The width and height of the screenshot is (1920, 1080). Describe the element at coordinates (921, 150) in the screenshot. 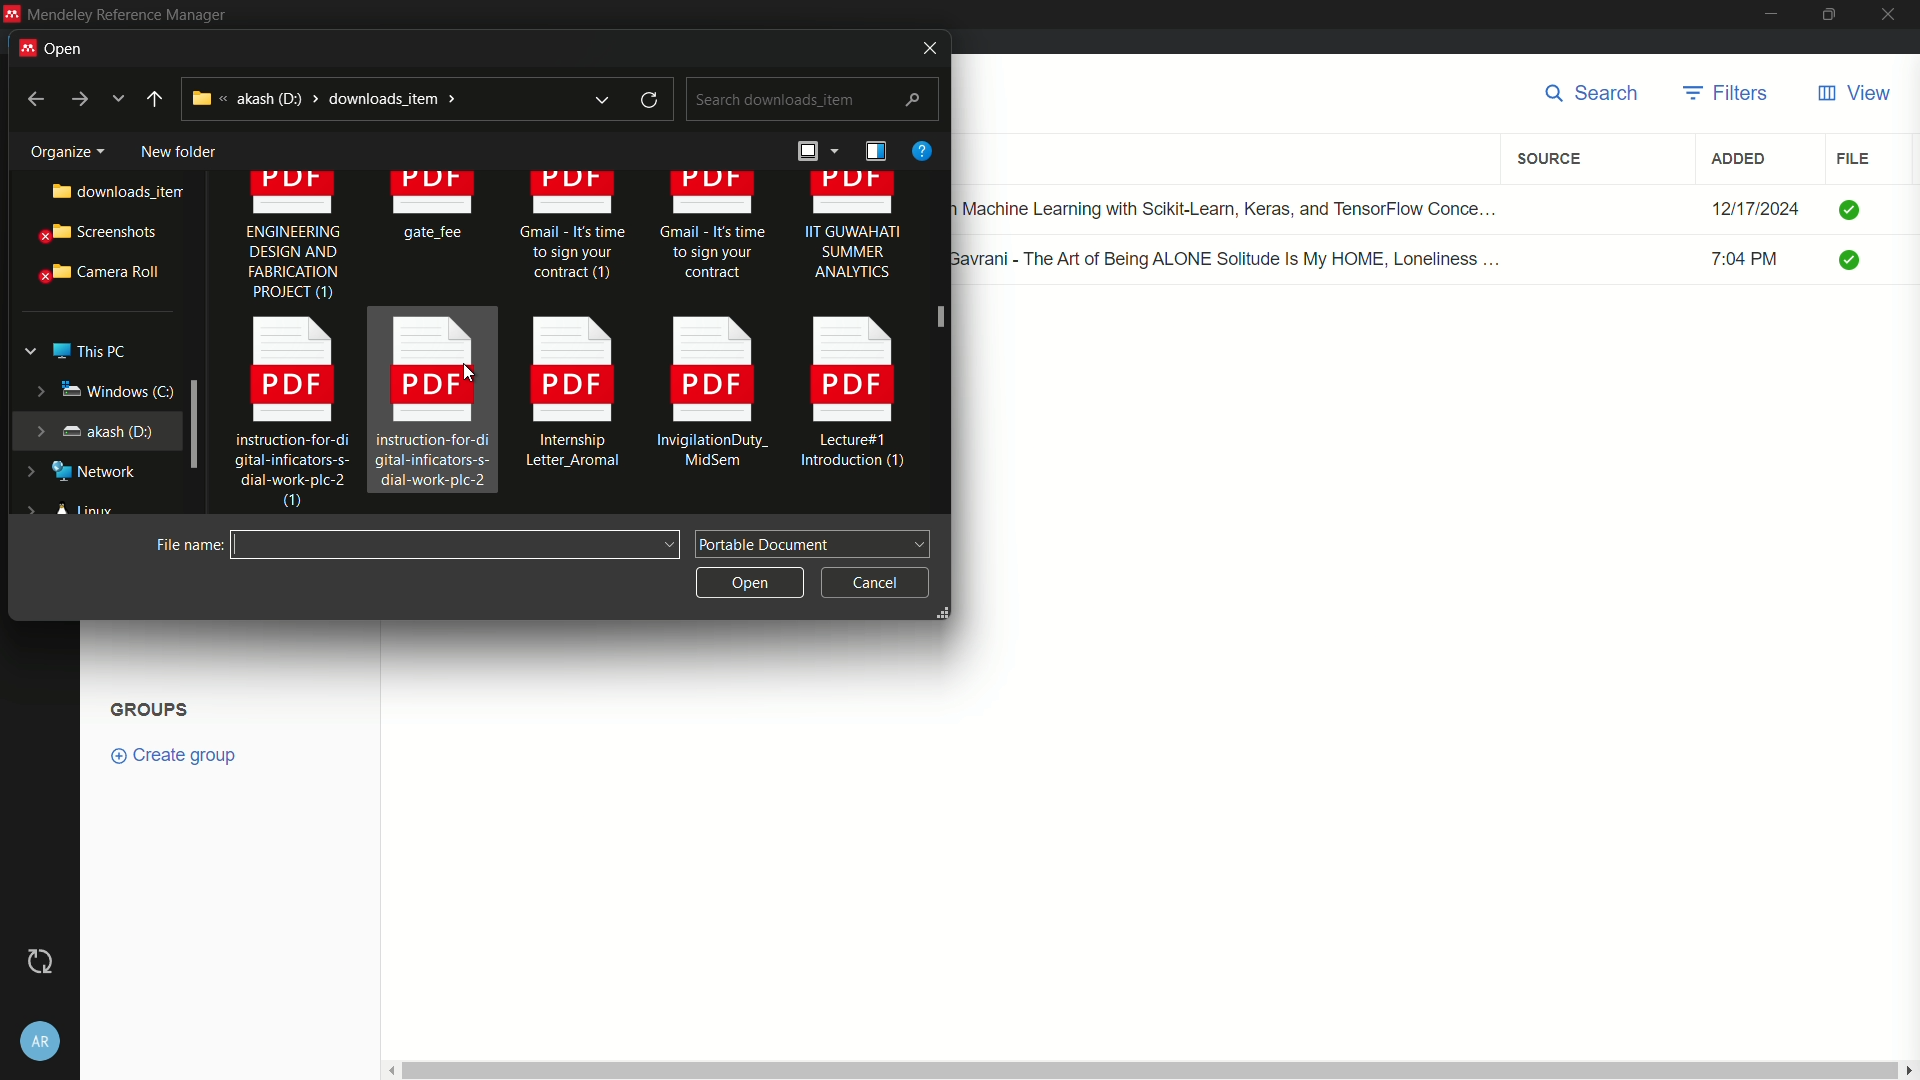

I see `help` at that location.